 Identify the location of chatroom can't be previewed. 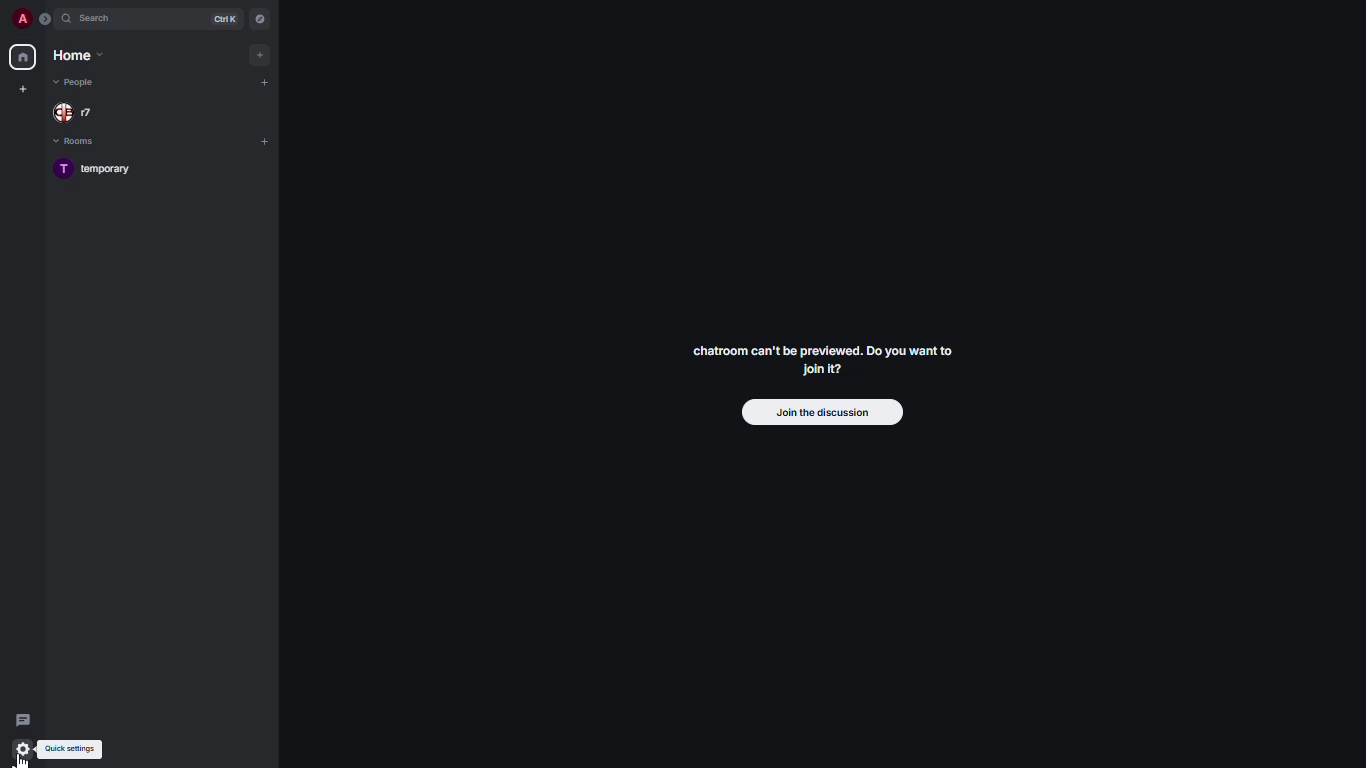
(822, 364).